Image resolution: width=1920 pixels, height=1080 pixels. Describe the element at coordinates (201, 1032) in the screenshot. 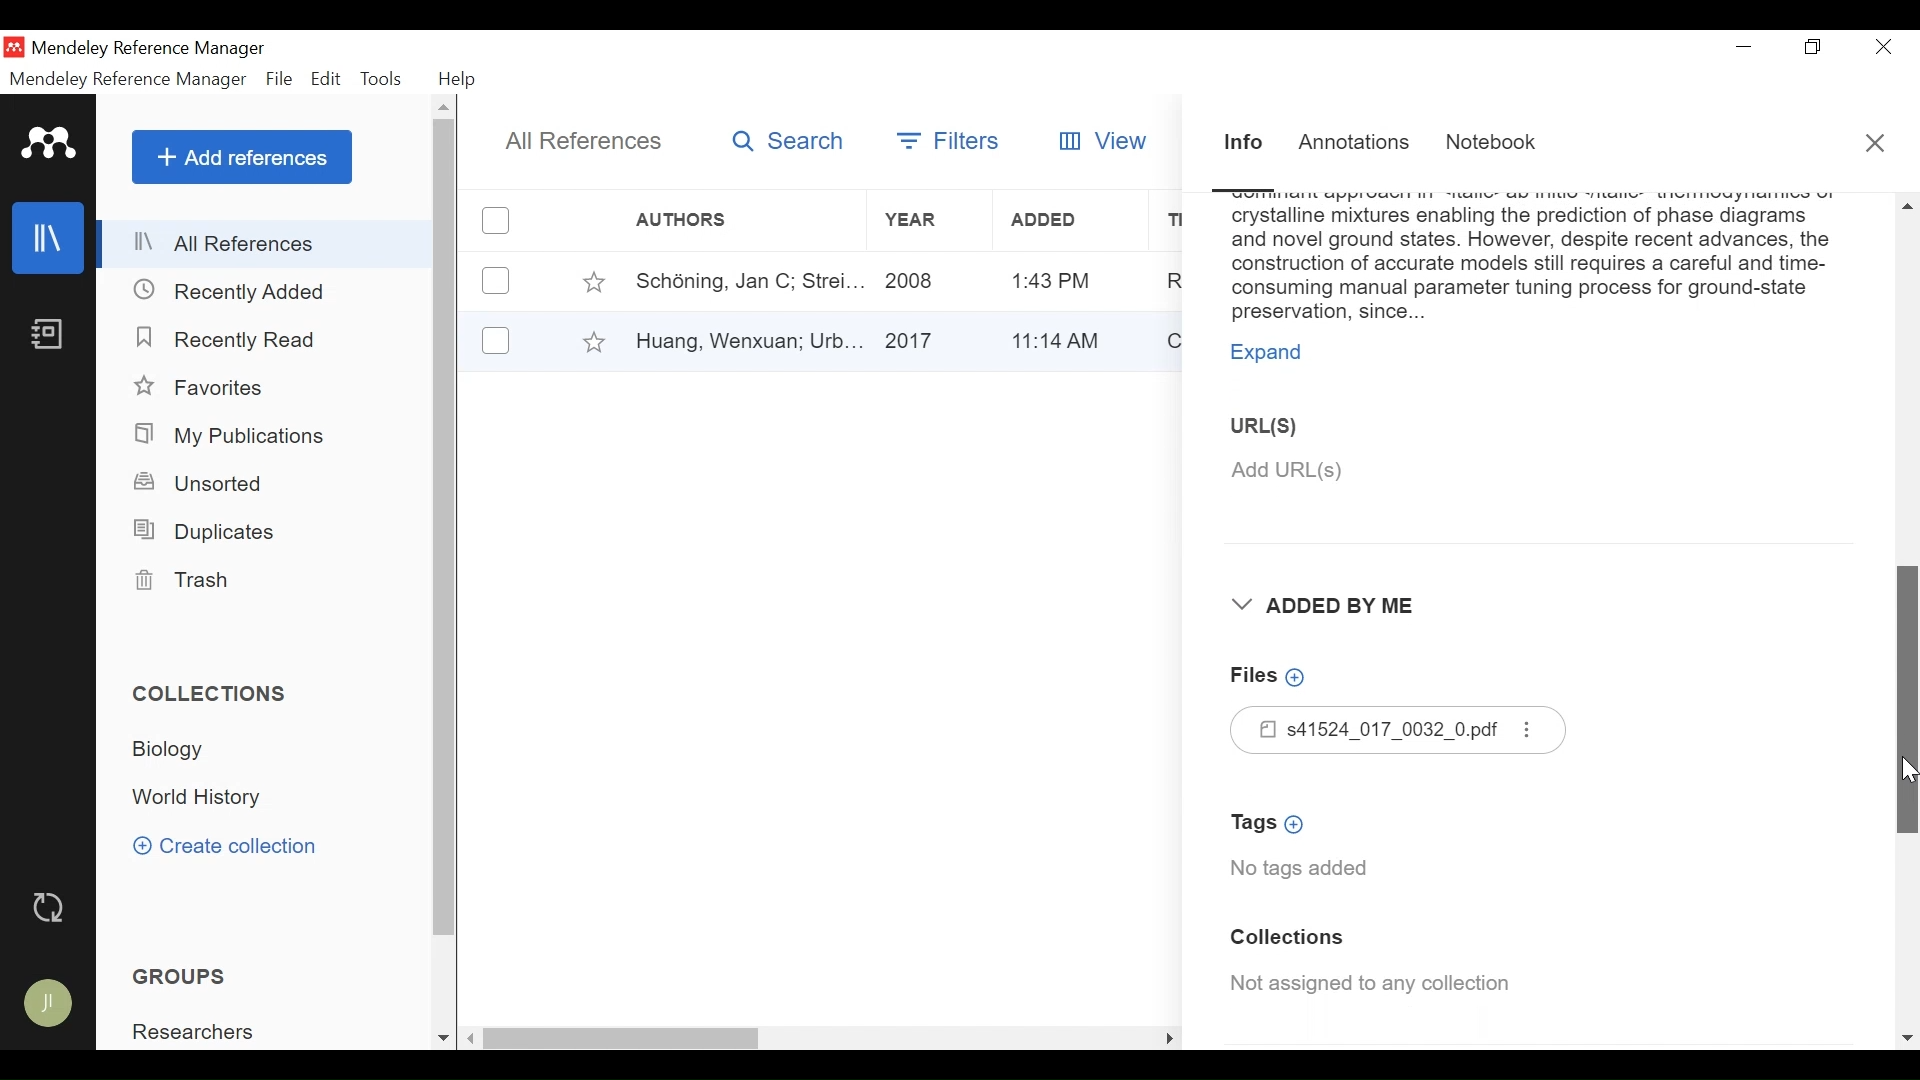

I see `Group` at that location.